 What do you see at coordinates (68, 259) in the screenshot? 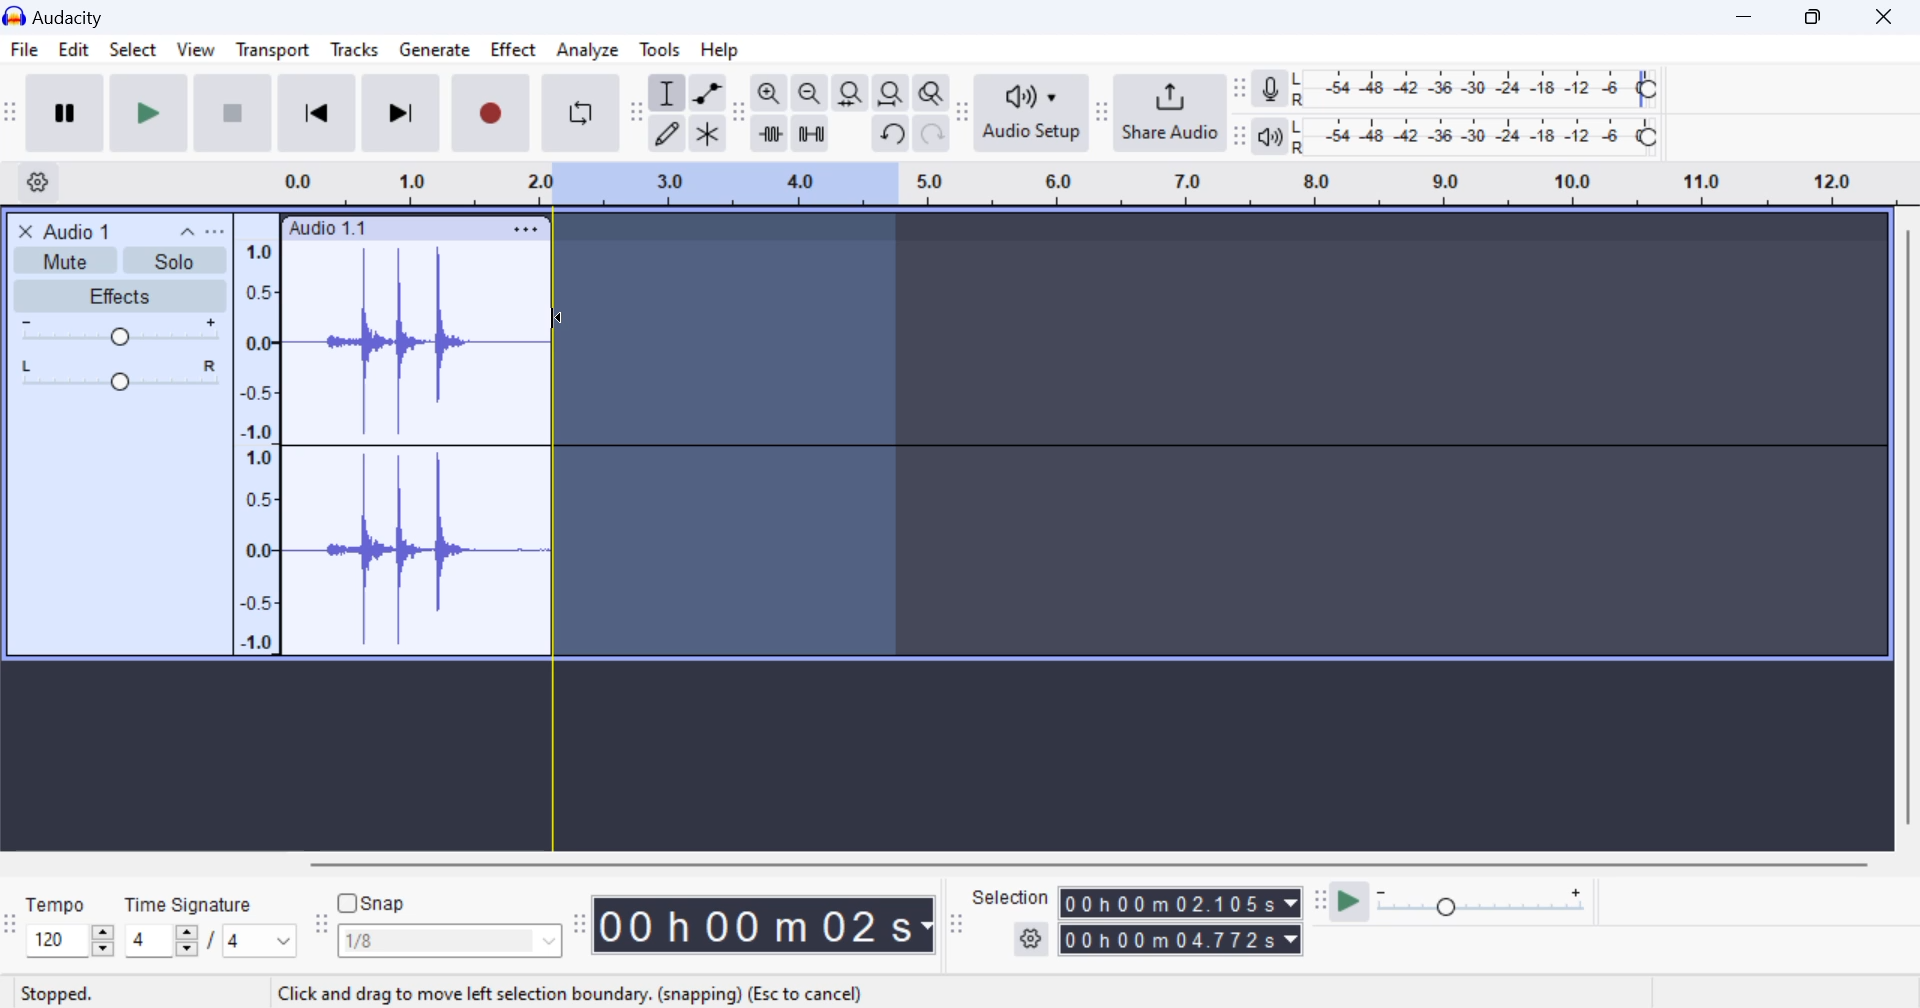
I see `Mute` at bounding box center [68, 259].